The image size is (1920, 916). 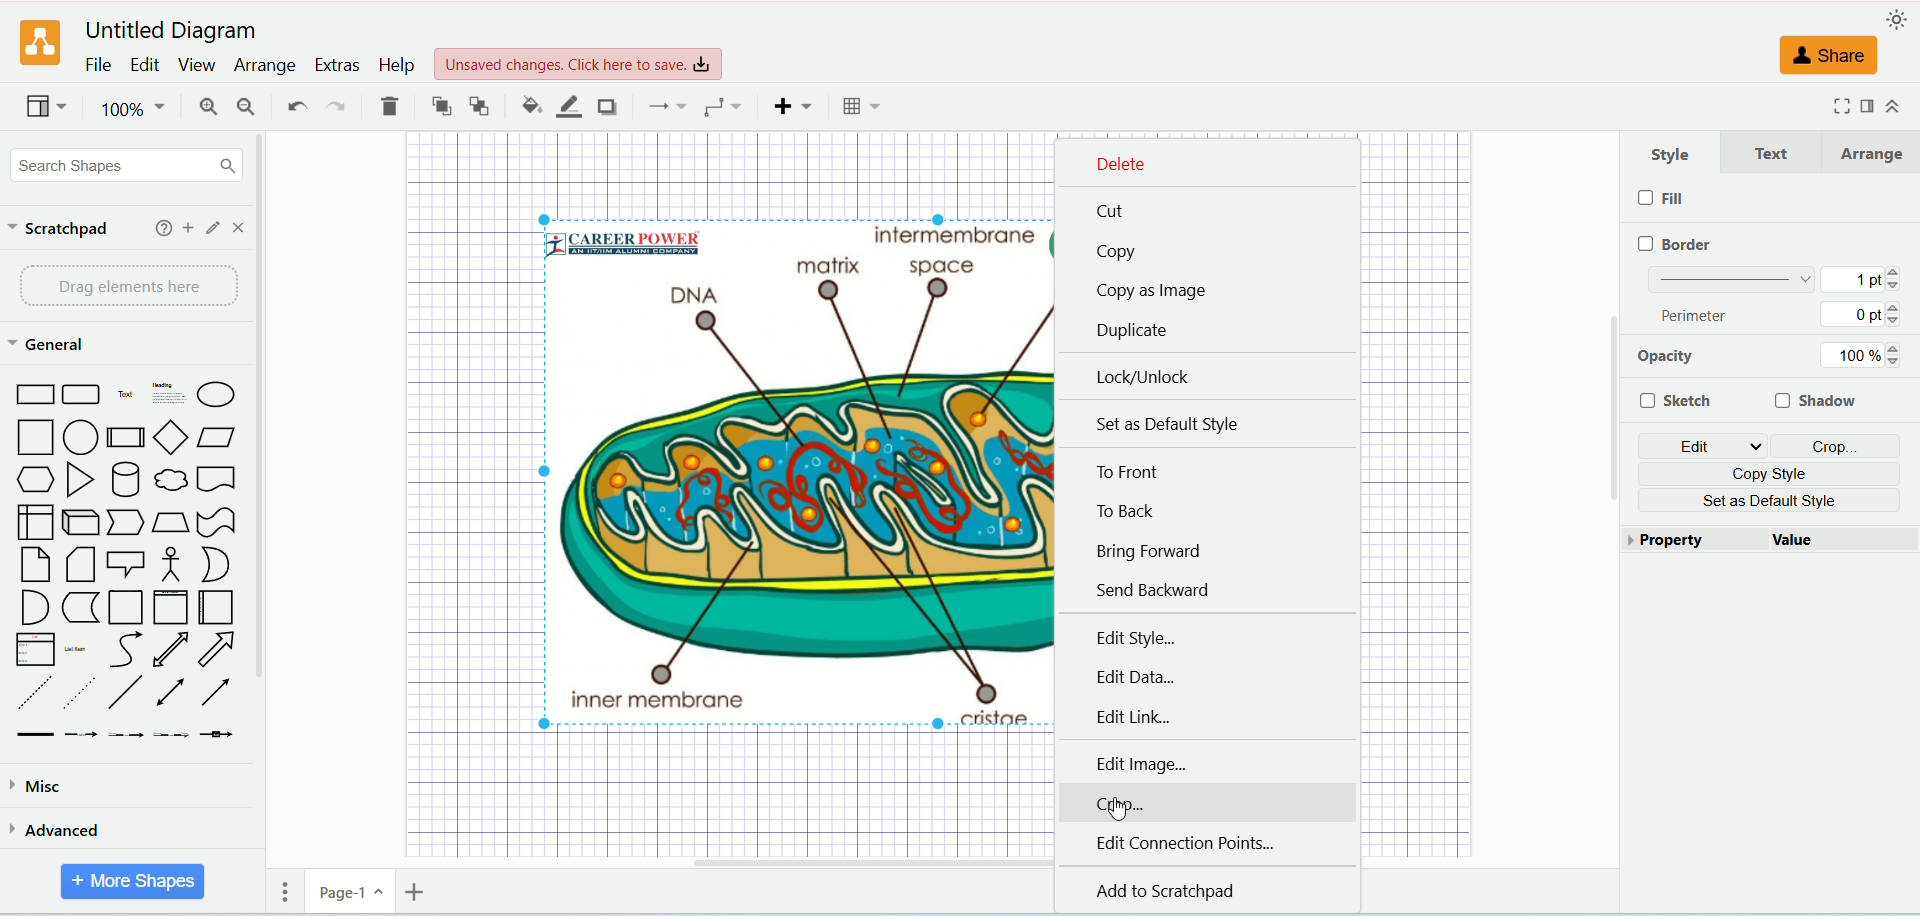 What do you see at coordinates (61, 231) in the screenshot?
I see `scratchpad` at bounding box center [61, 231].